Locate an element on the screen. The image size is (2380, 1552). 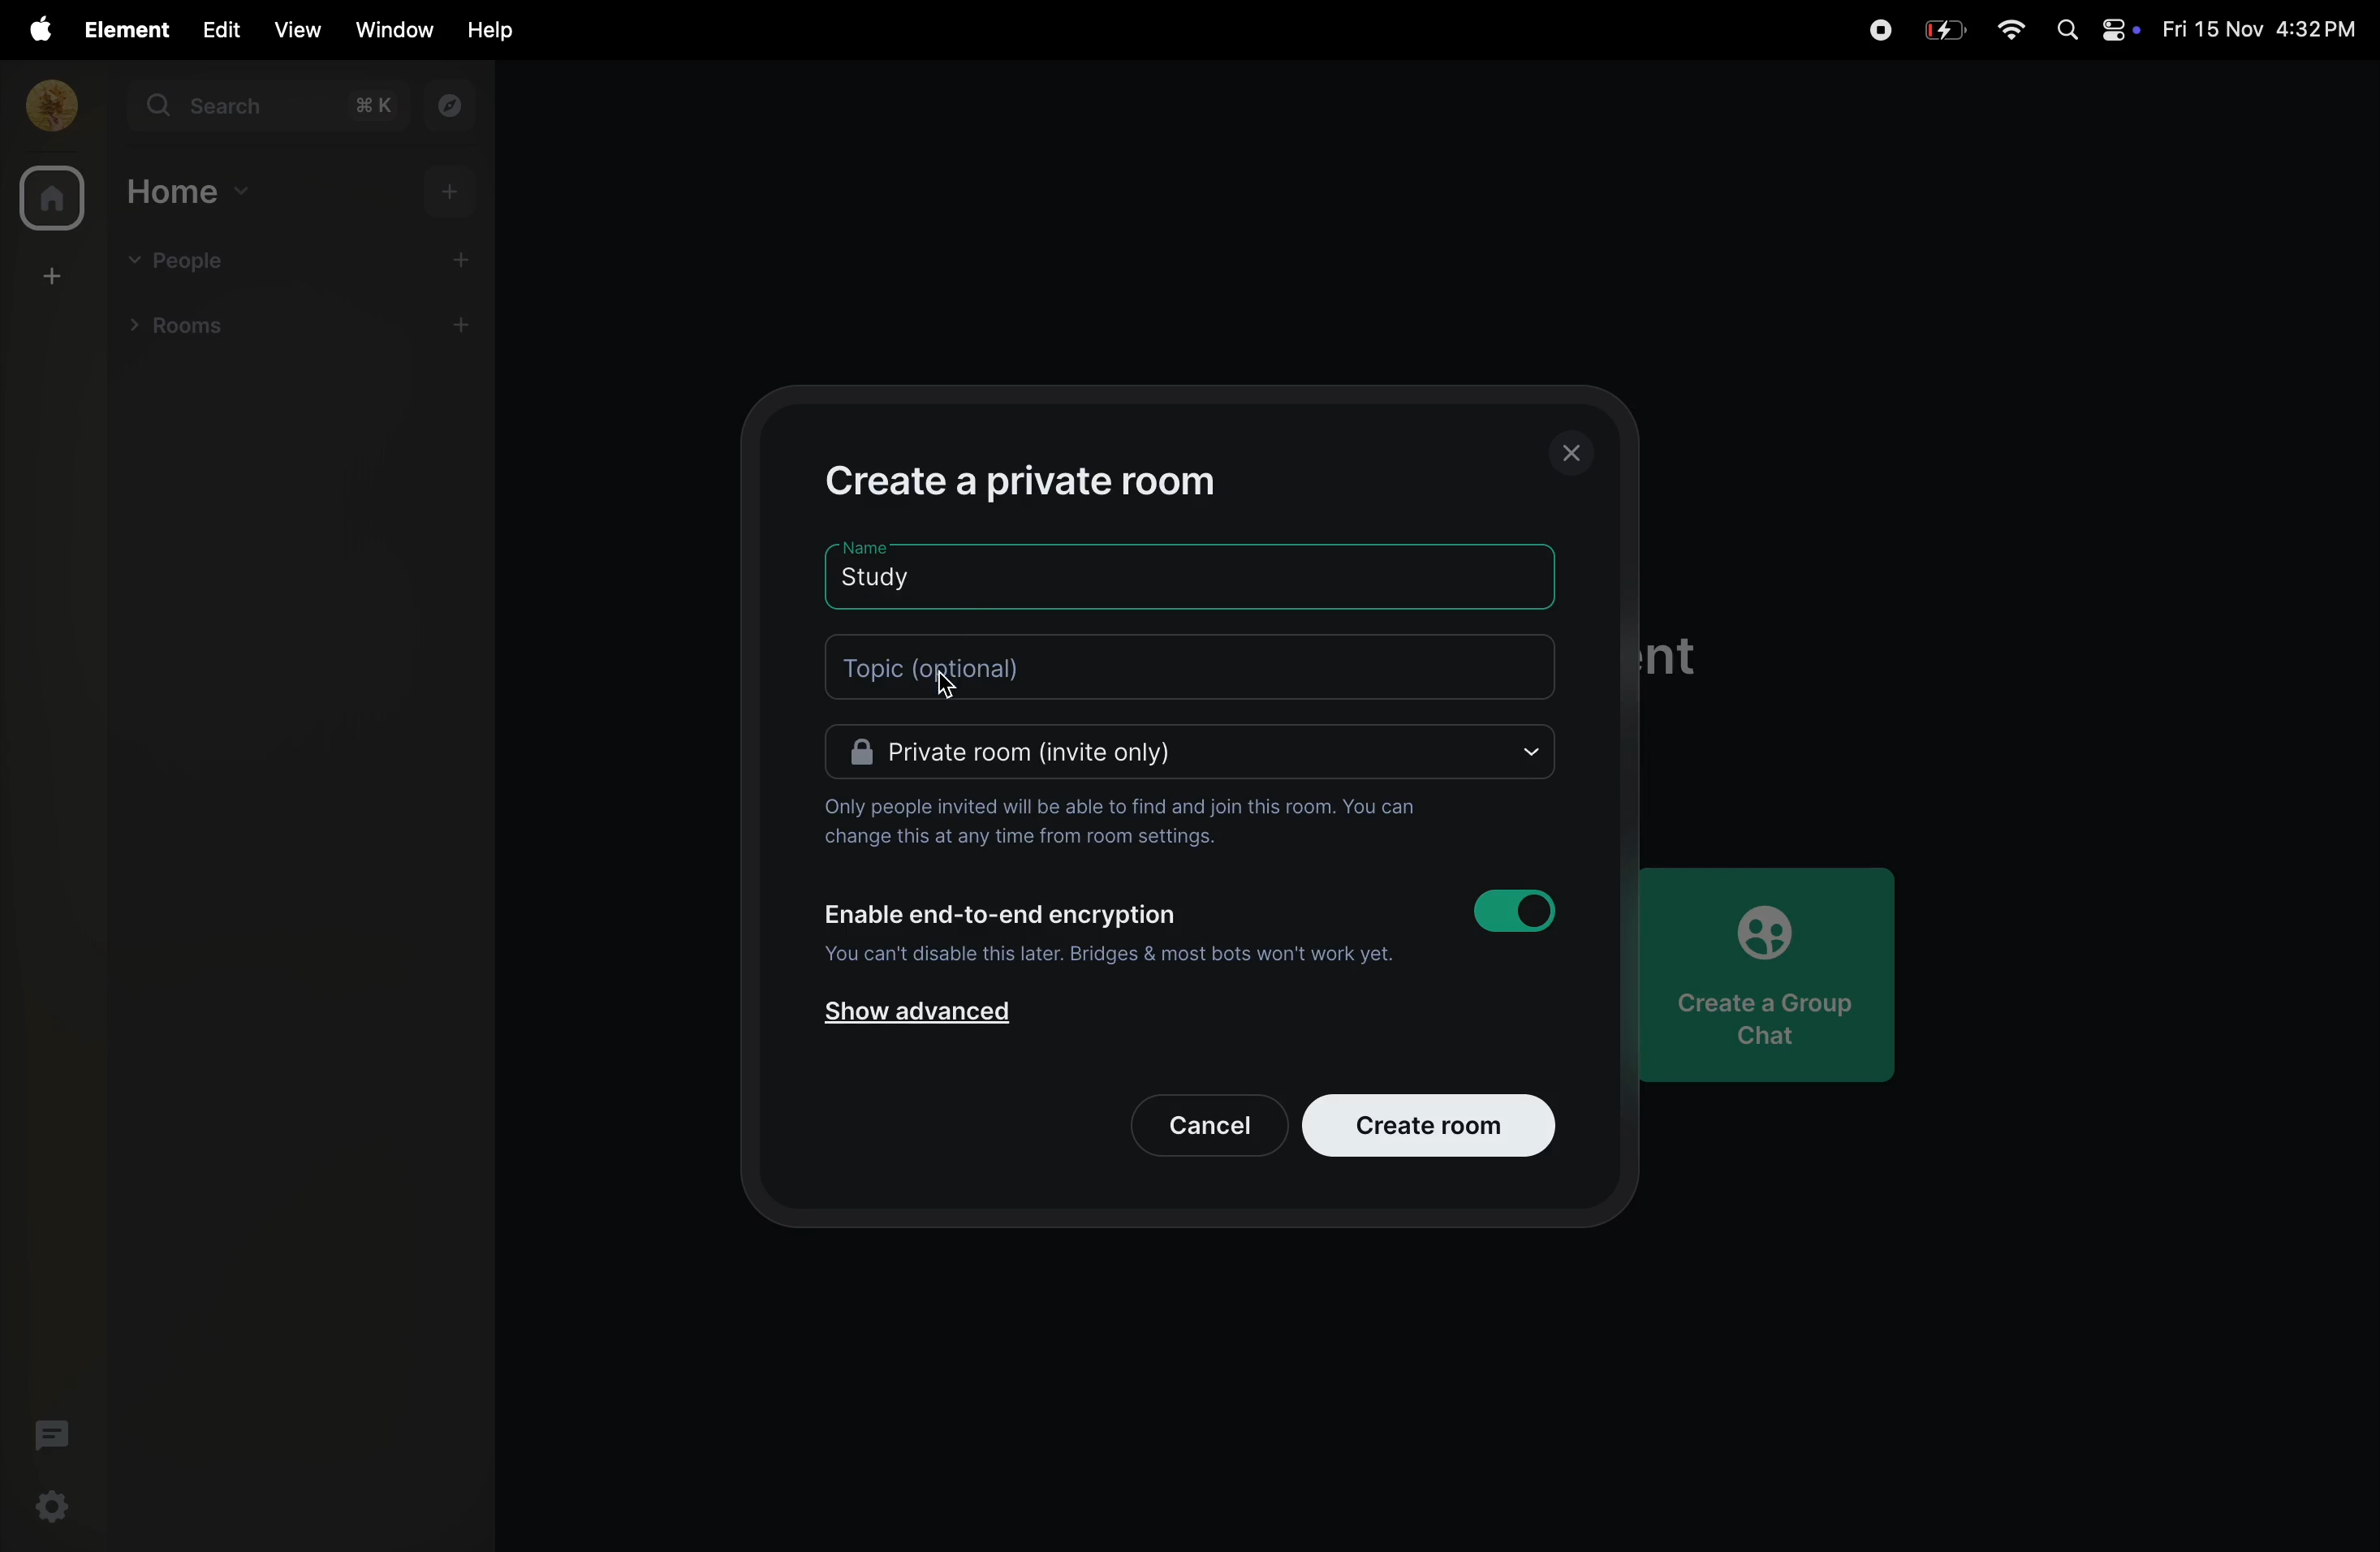
window is located at coordinates (389, 29).